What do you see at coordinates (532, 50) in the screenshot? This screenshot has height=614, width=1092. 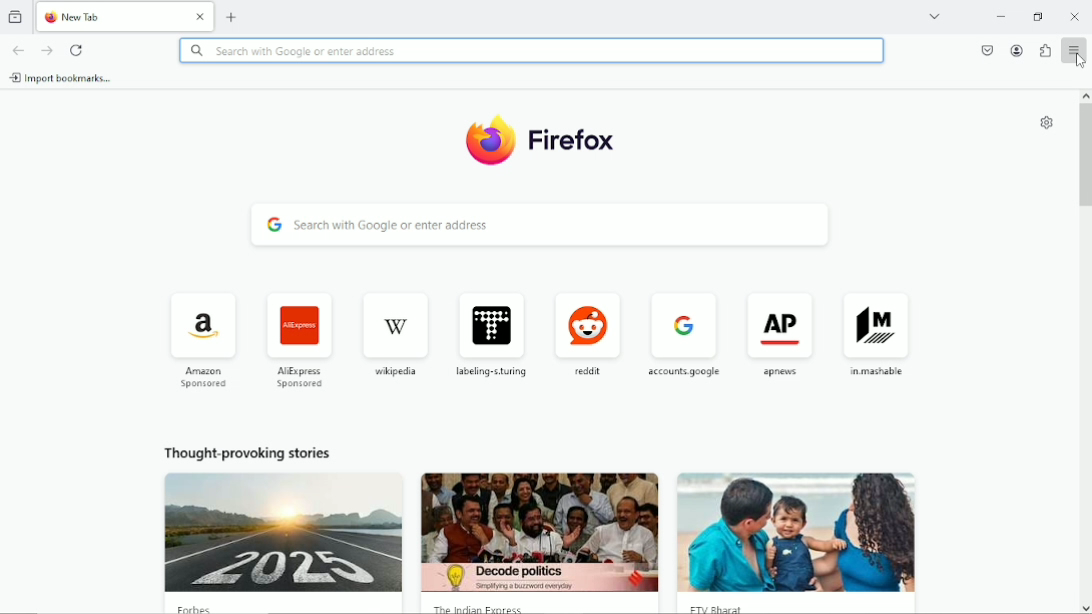 I see `Search with google or enter address` at bounding box center [532, 50].